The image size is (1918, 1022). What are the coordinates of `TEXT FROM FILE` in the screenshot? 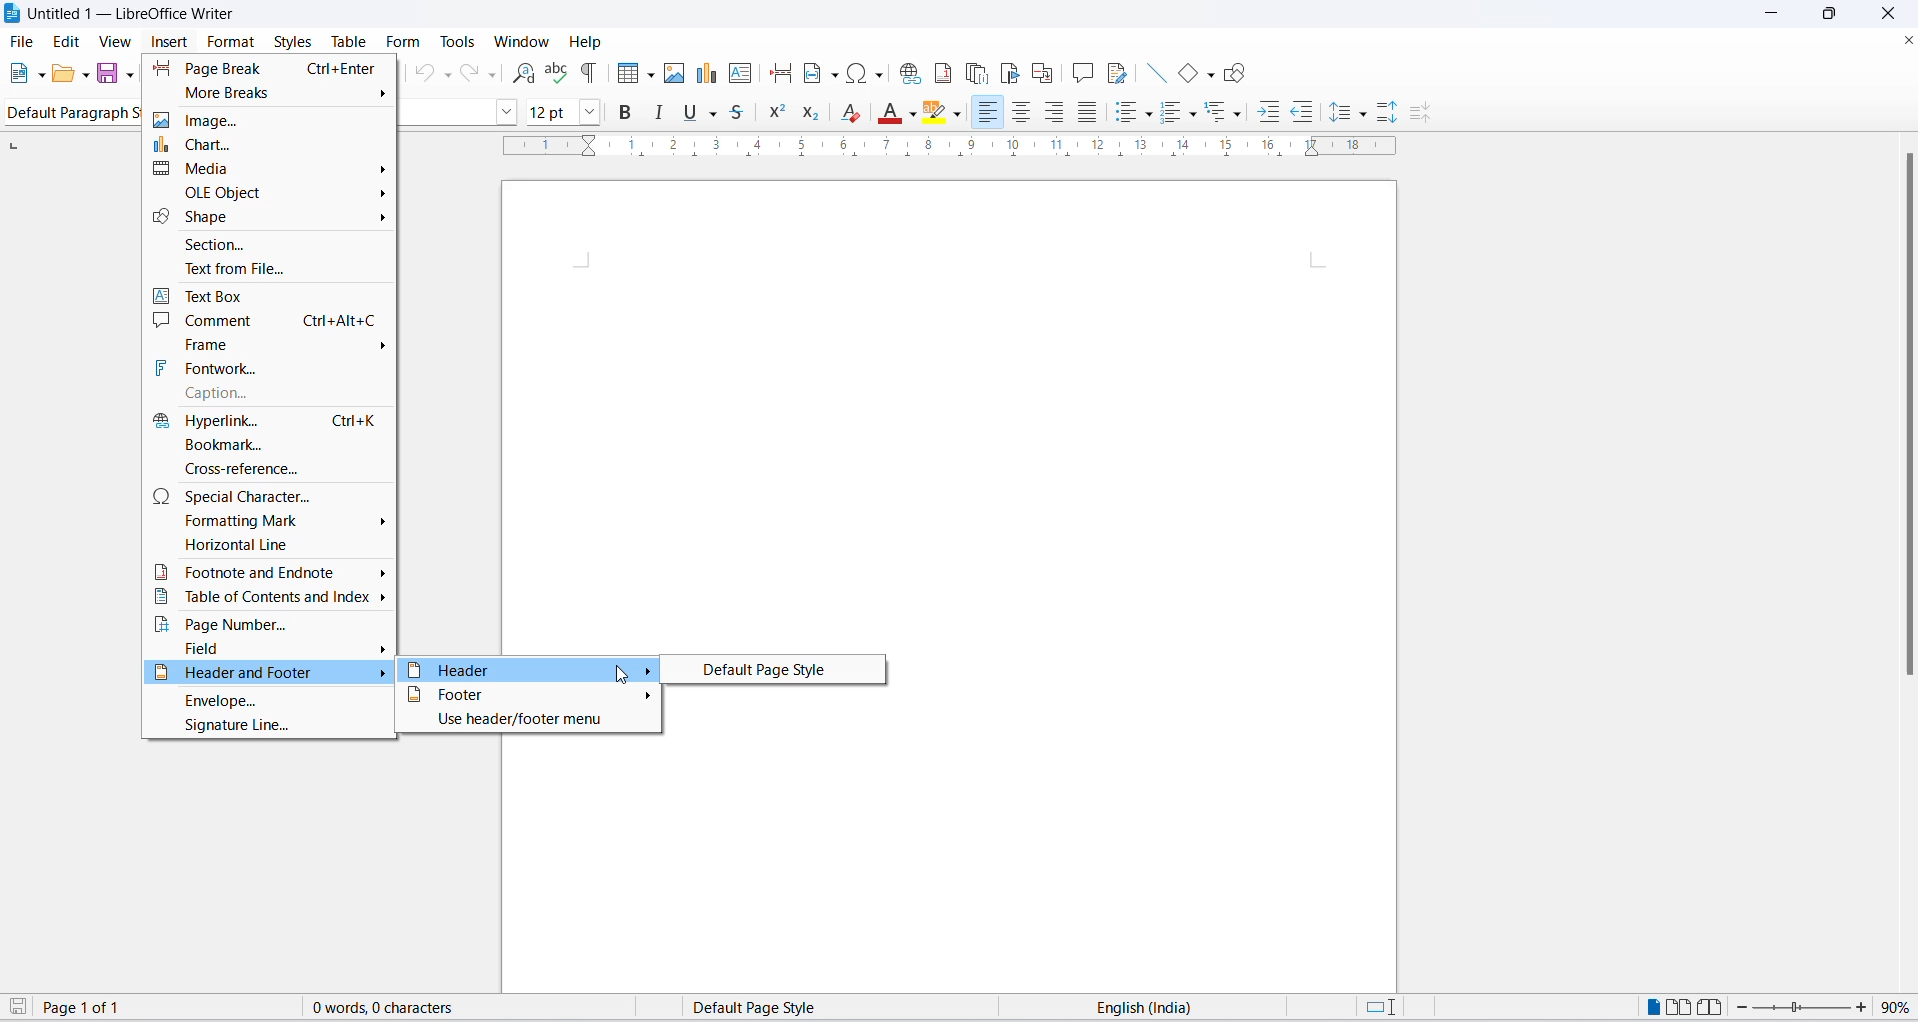 It's located at (269, 267).